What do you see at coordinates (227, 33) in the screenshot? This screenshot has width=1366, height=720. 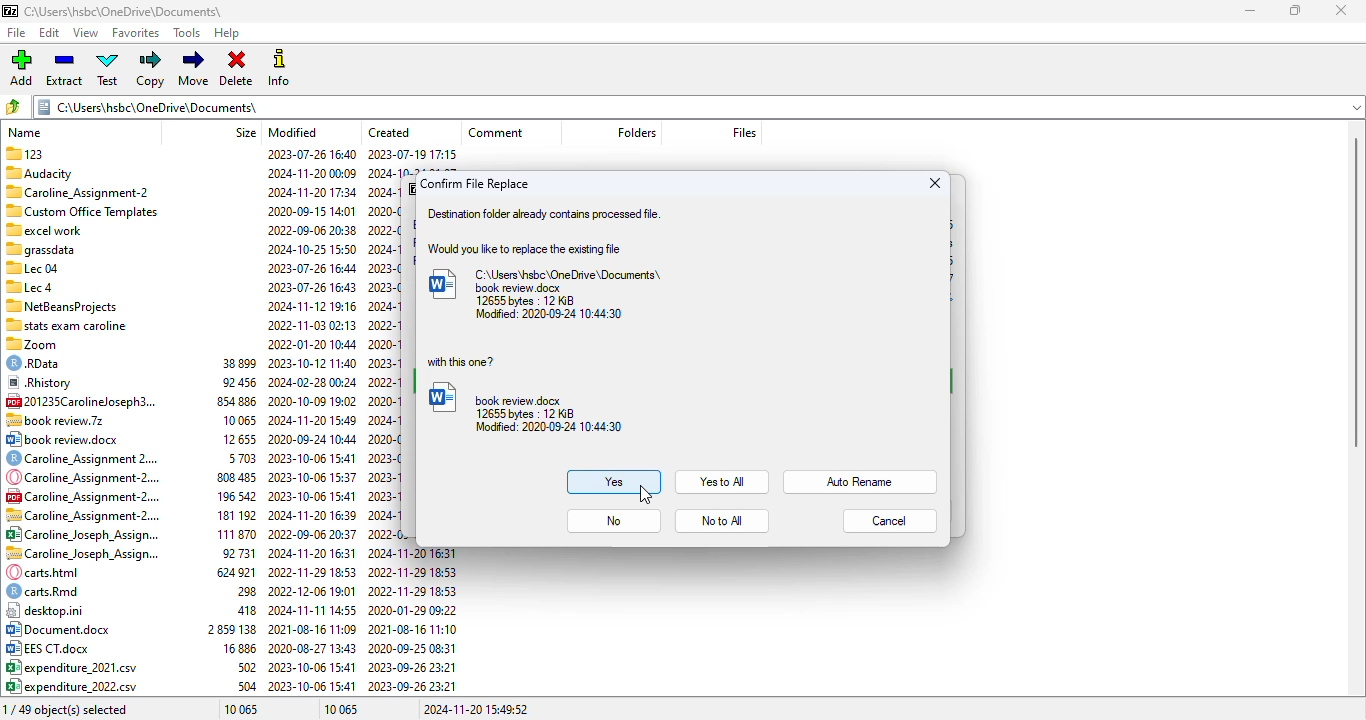 I see `help` at bounding box center [227, 33].